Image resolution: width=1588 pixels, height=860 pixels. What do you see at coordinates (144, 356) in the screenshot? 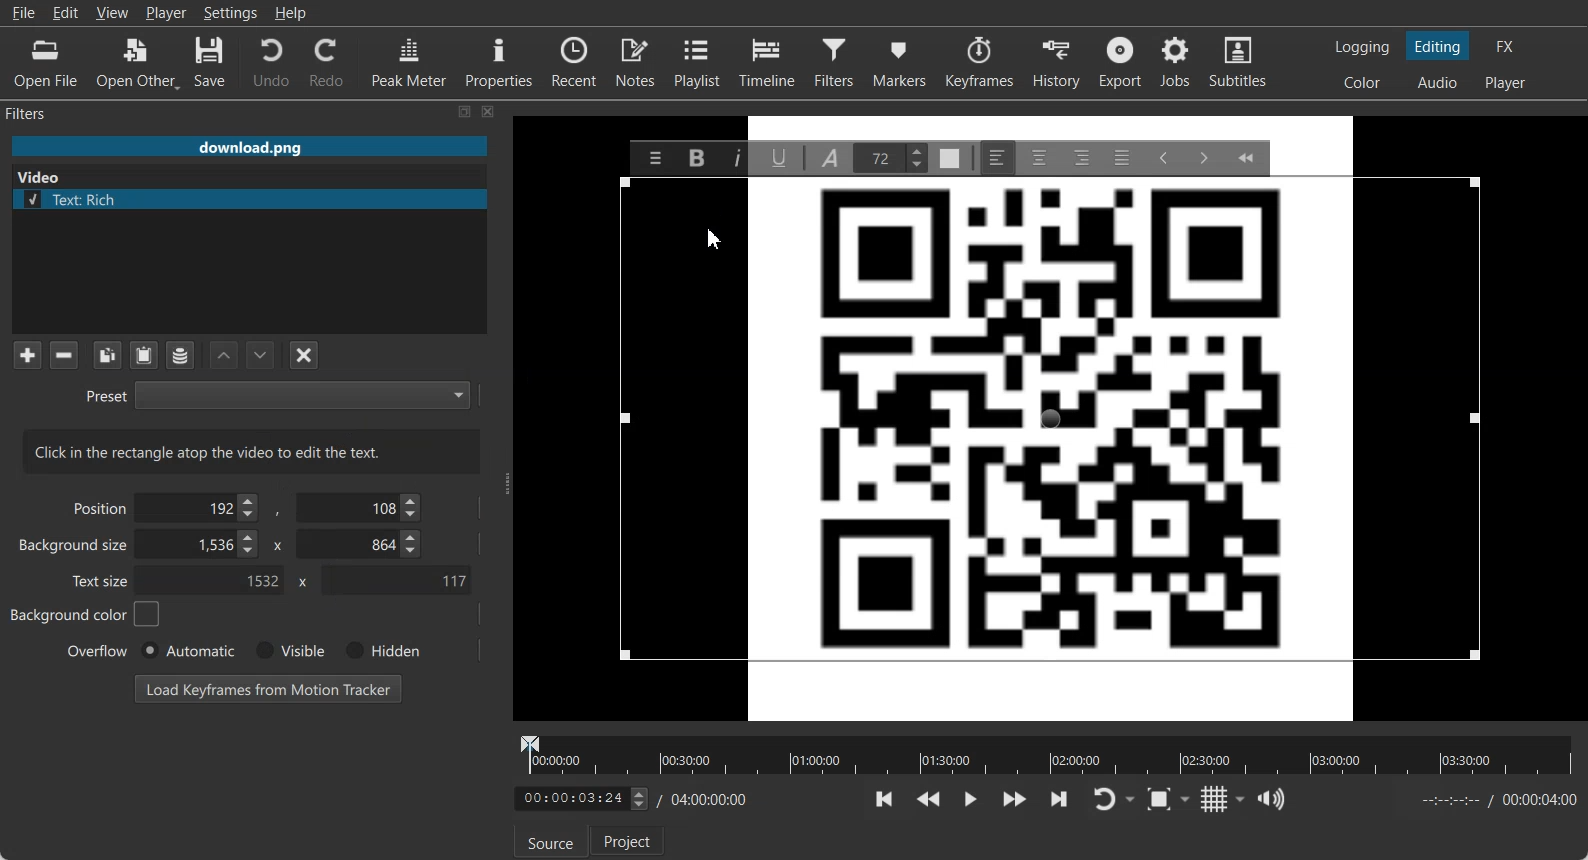
I see `Paste Filters` at bounding box center [144, 356].